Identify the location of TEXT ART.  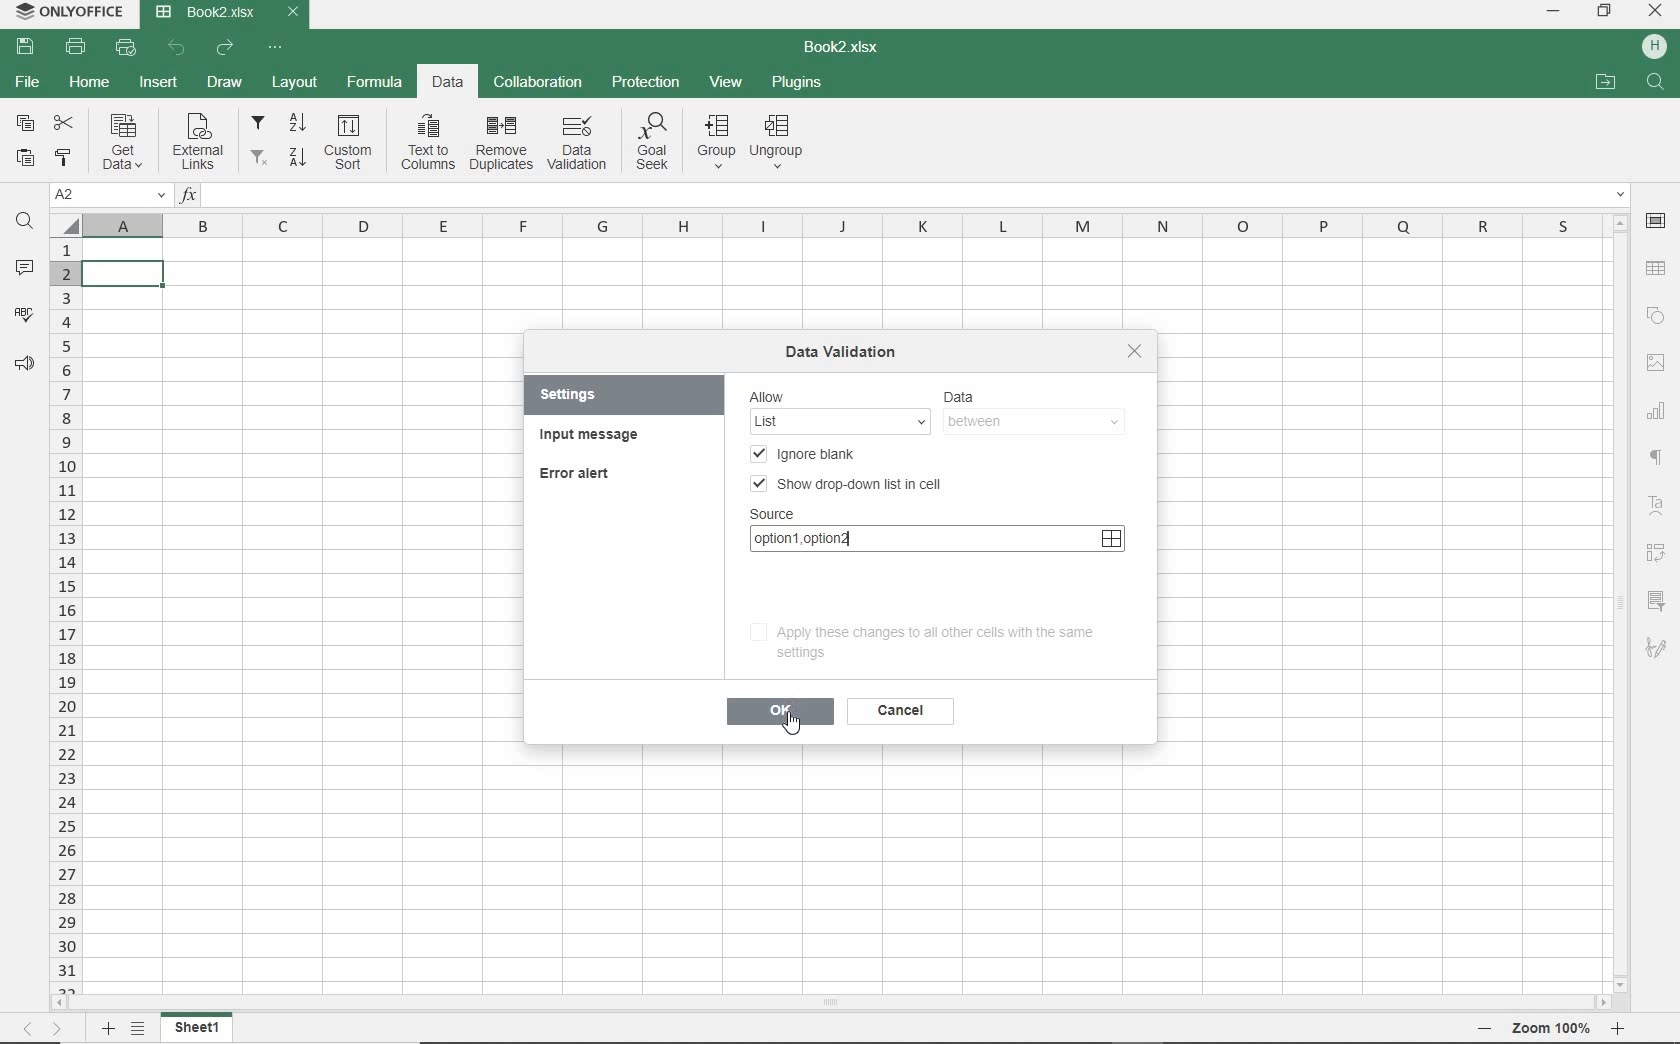
(1657, 507).